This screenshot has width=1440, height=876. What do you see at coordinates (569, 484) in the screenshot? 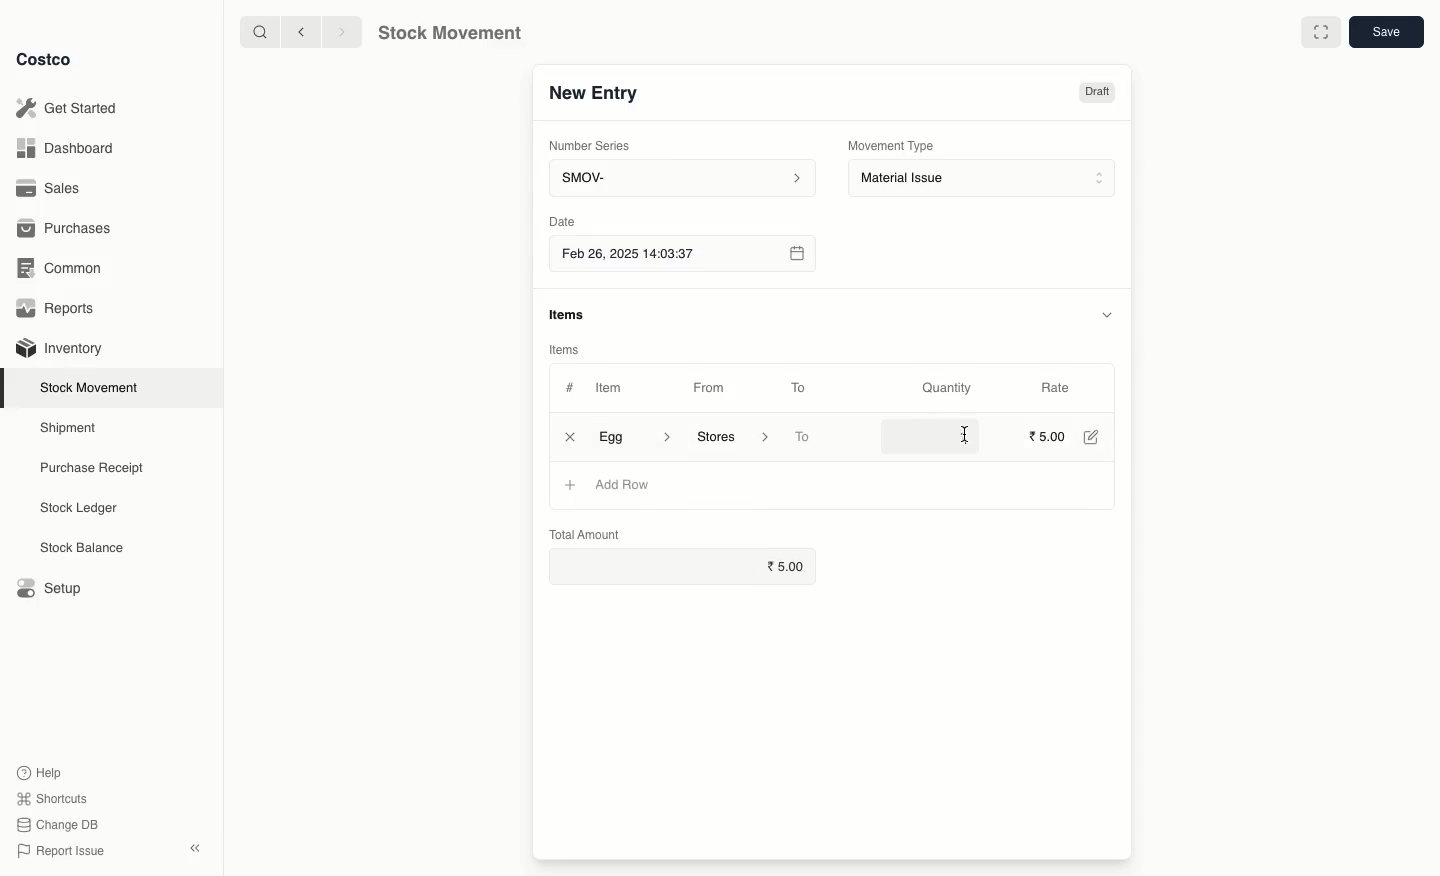
I see `+` at bounding box center [569, 484].